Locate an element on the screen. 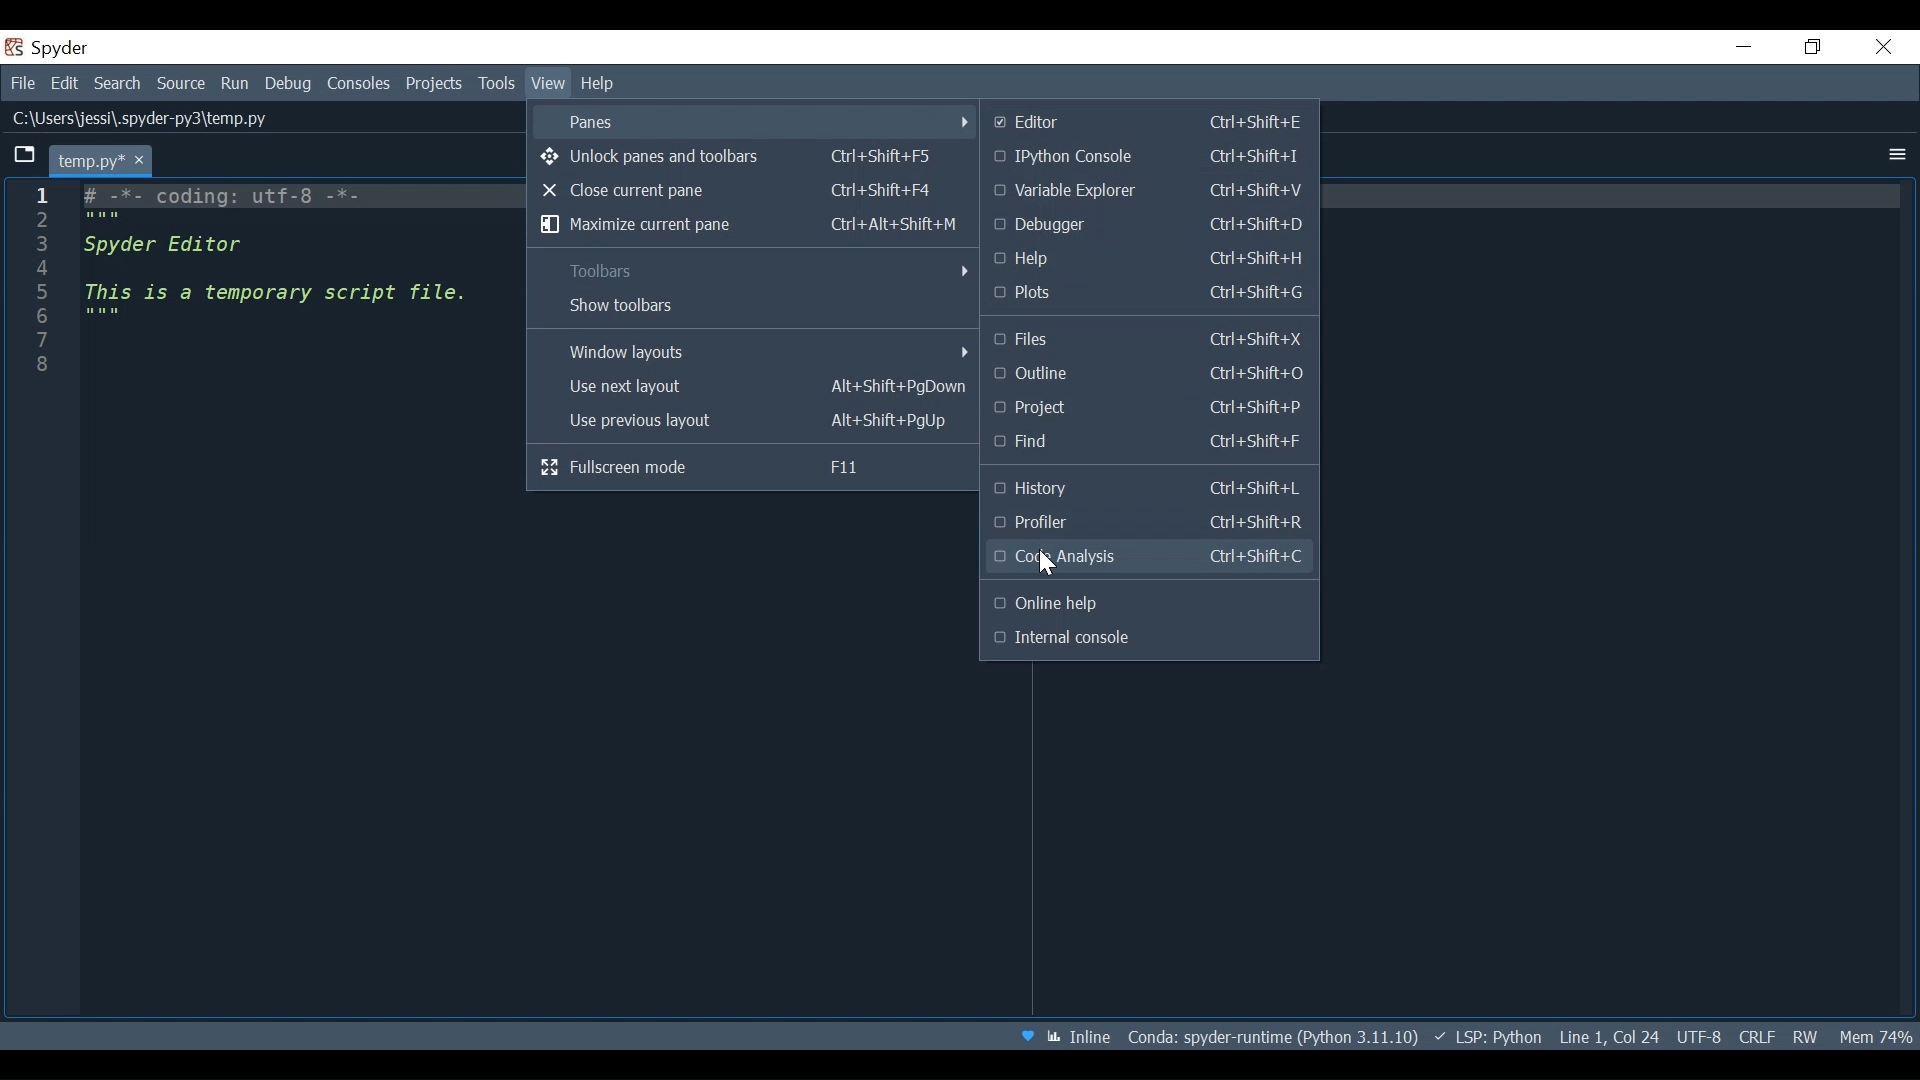  Tools is located at coordinates (497, 85).